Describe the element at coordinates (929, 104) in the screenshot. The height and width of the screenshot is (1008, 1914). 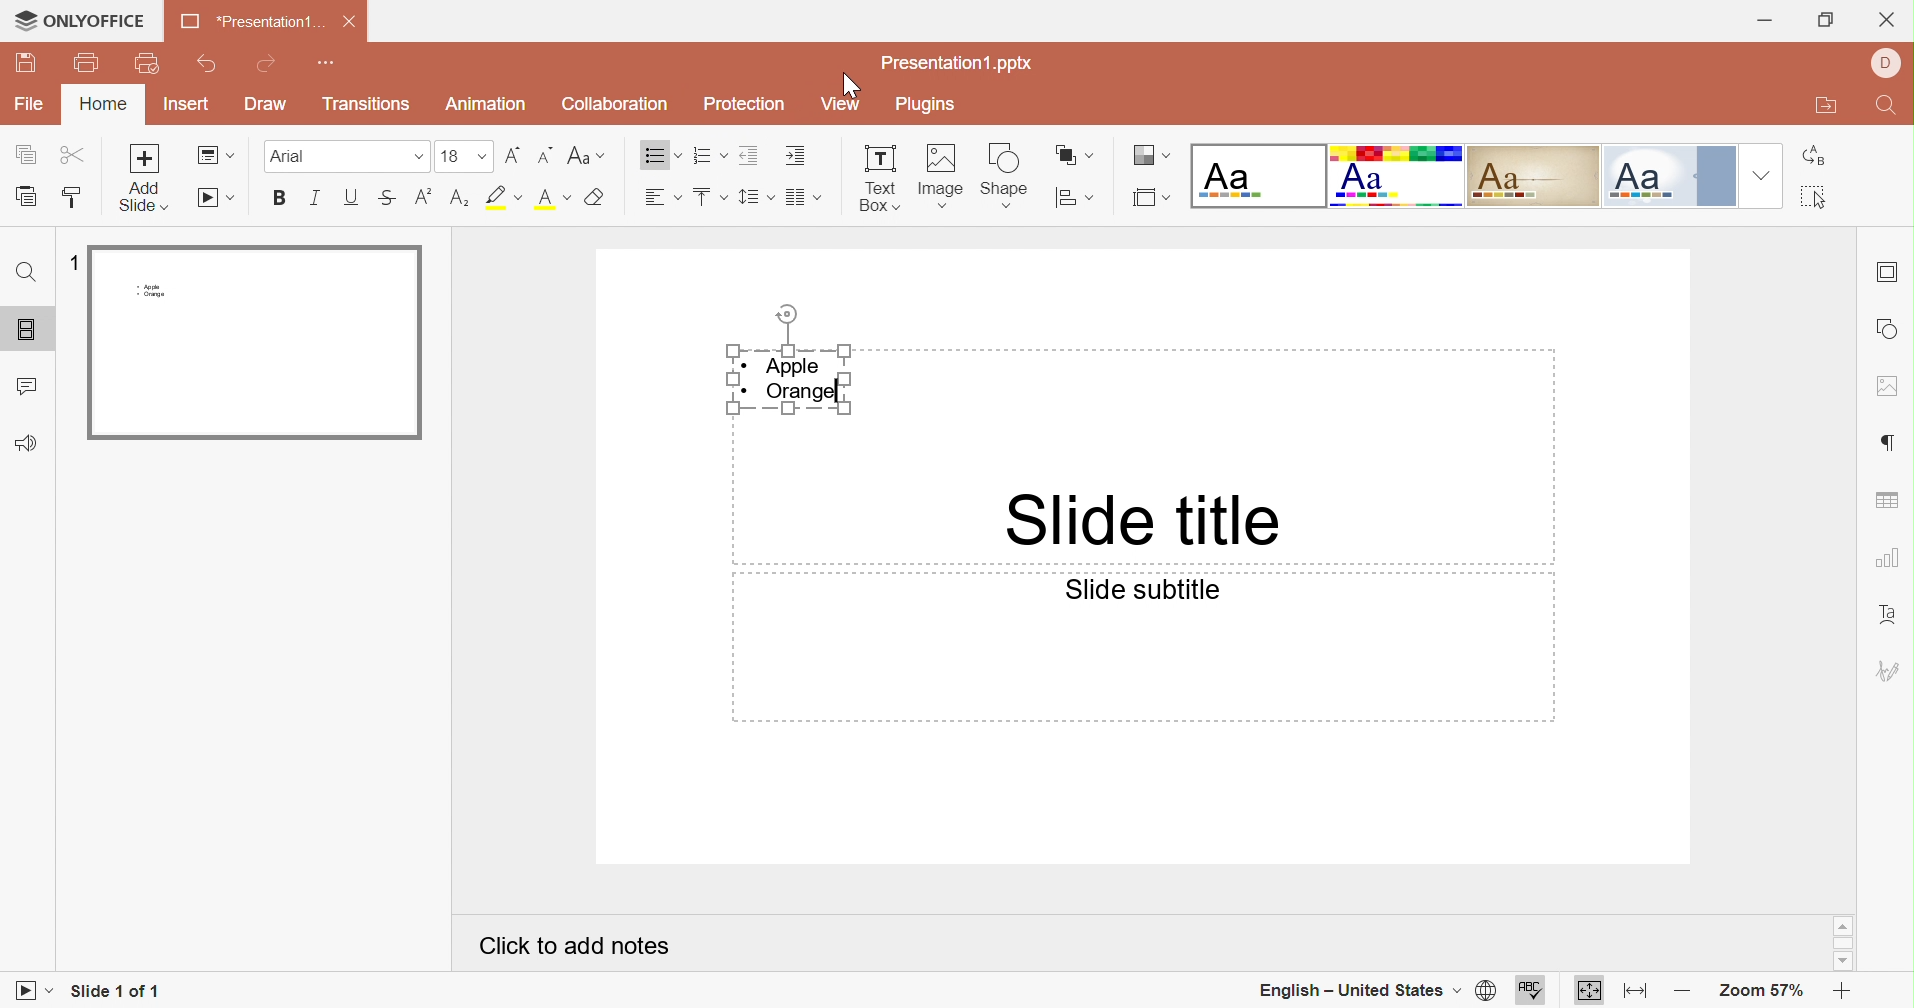
I see `Plugins` at that location.